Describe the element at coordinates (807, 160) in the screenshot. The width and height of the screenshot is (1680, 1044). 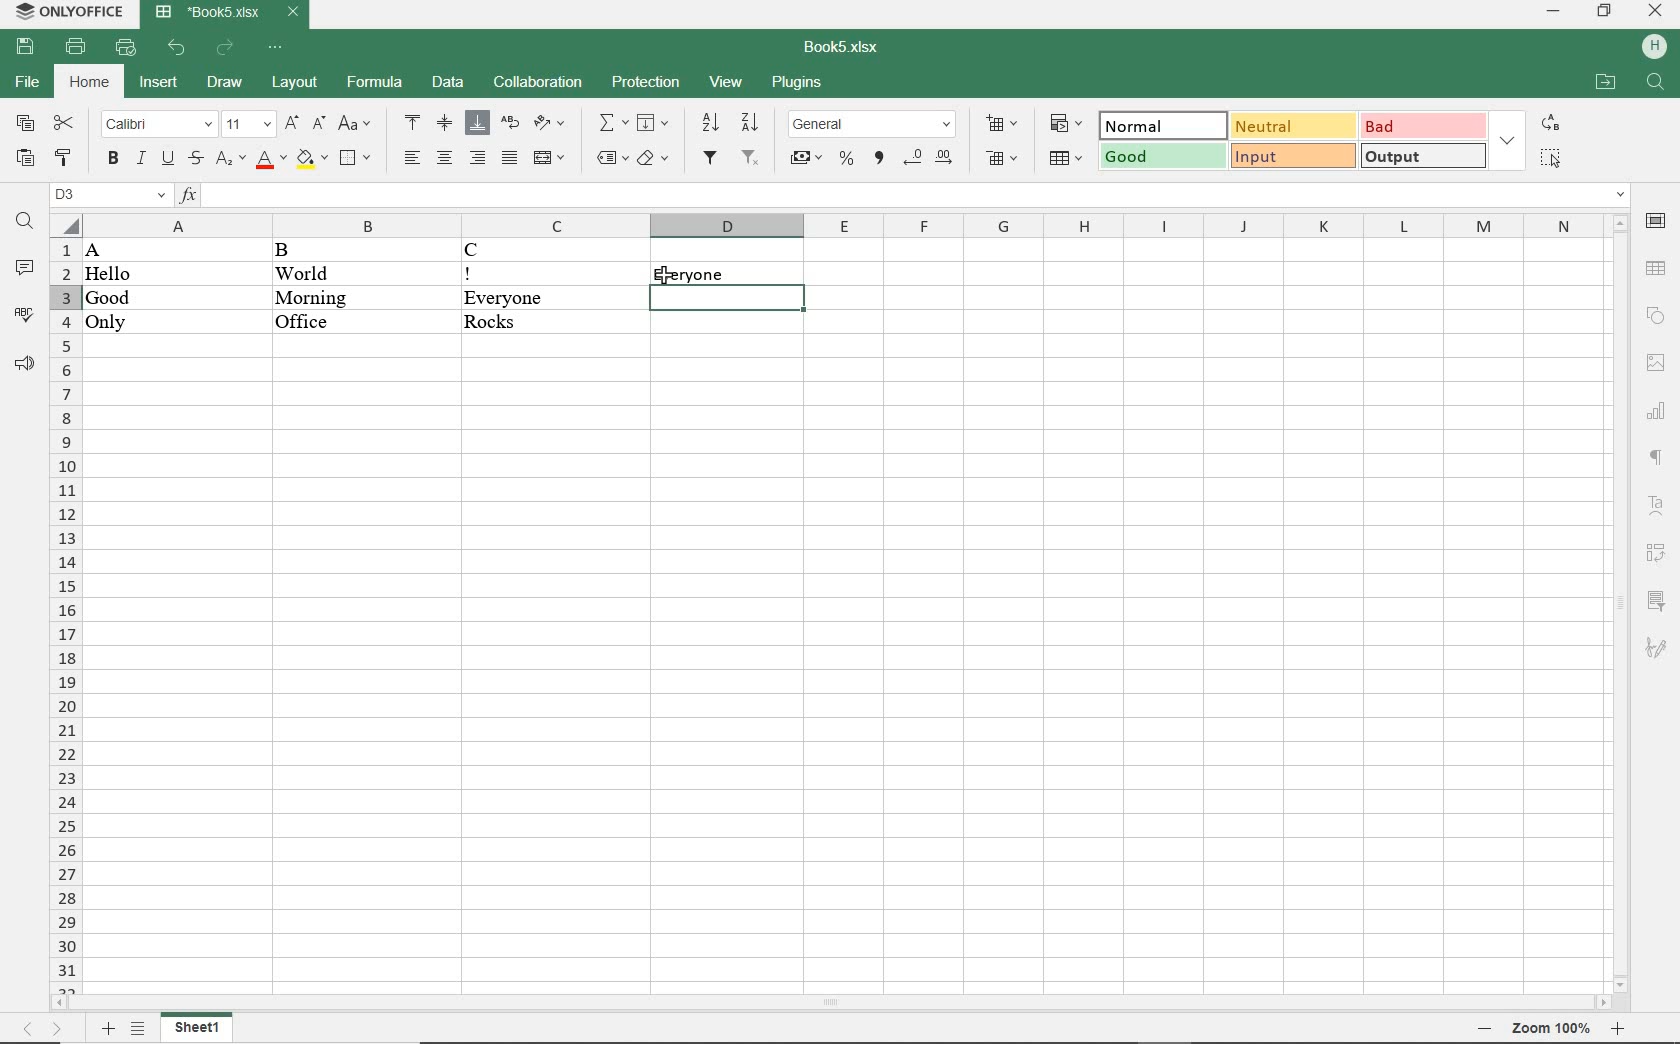
I see `accounting style` at that location.